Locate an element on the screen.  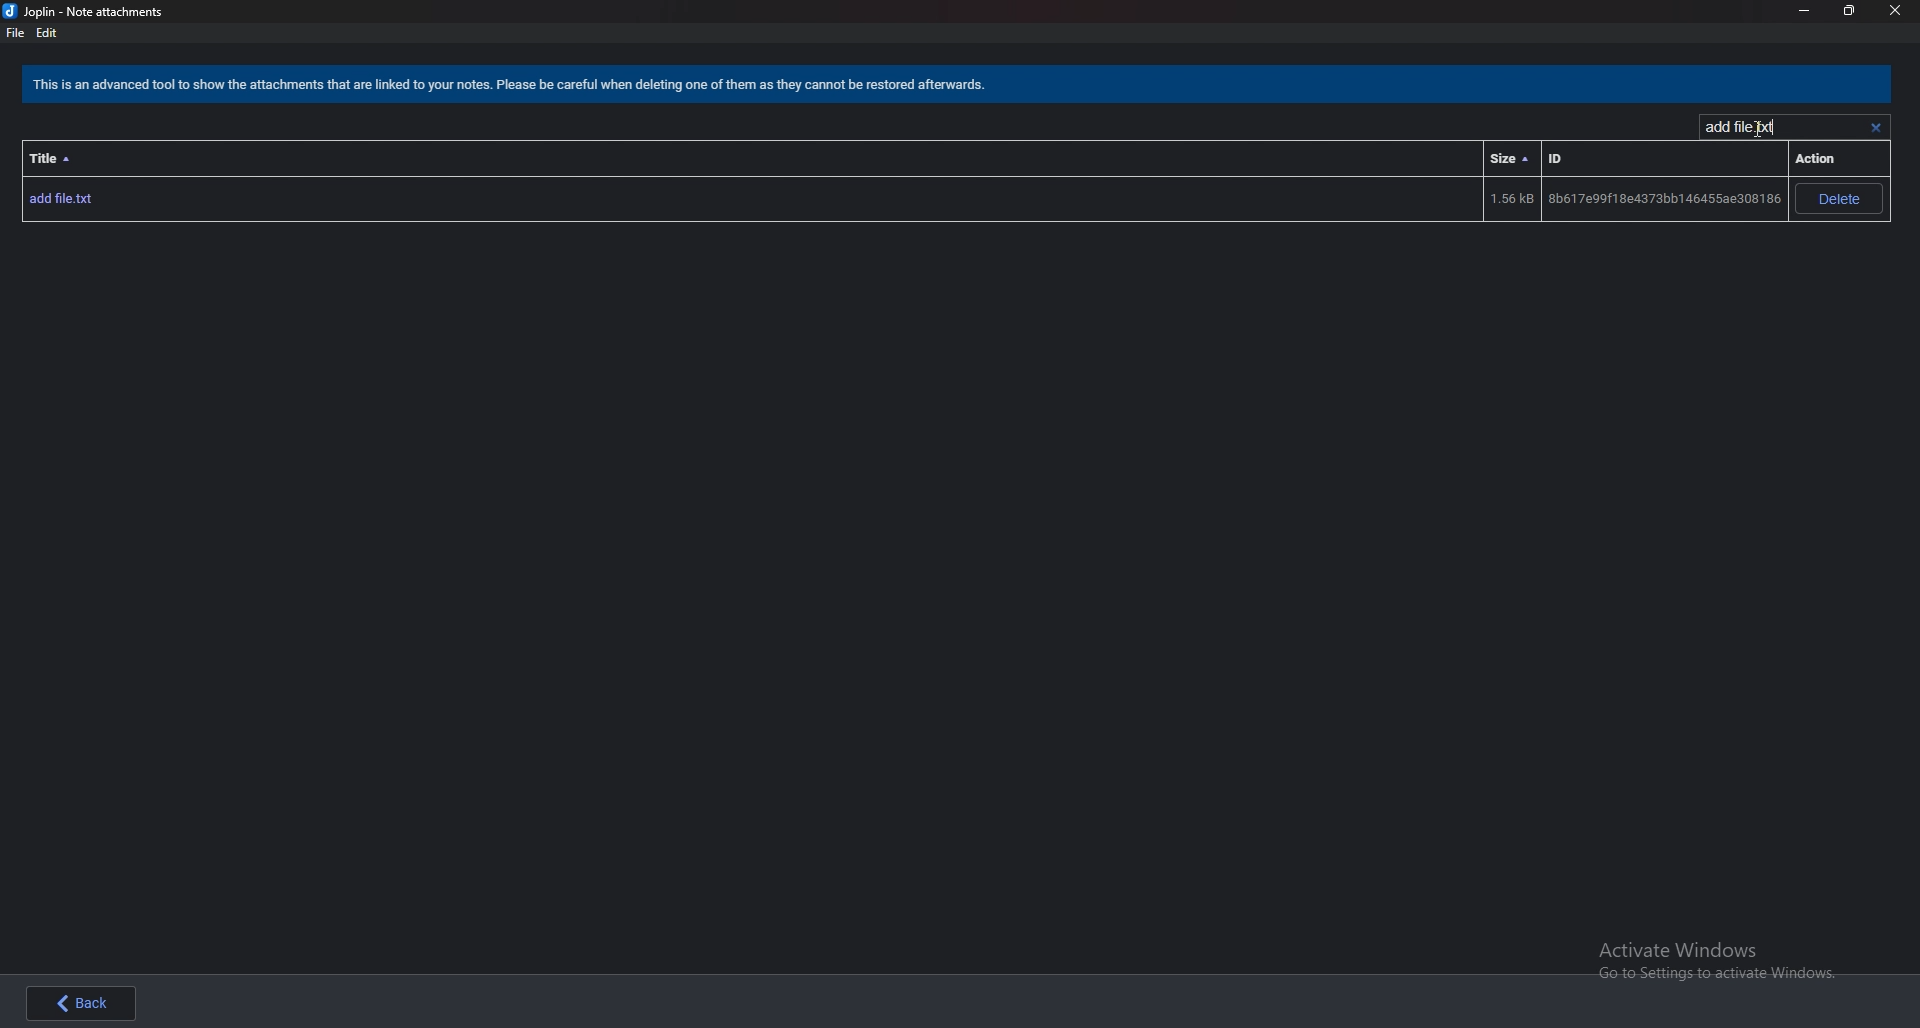
Warning is located at coordinates (515, 87).